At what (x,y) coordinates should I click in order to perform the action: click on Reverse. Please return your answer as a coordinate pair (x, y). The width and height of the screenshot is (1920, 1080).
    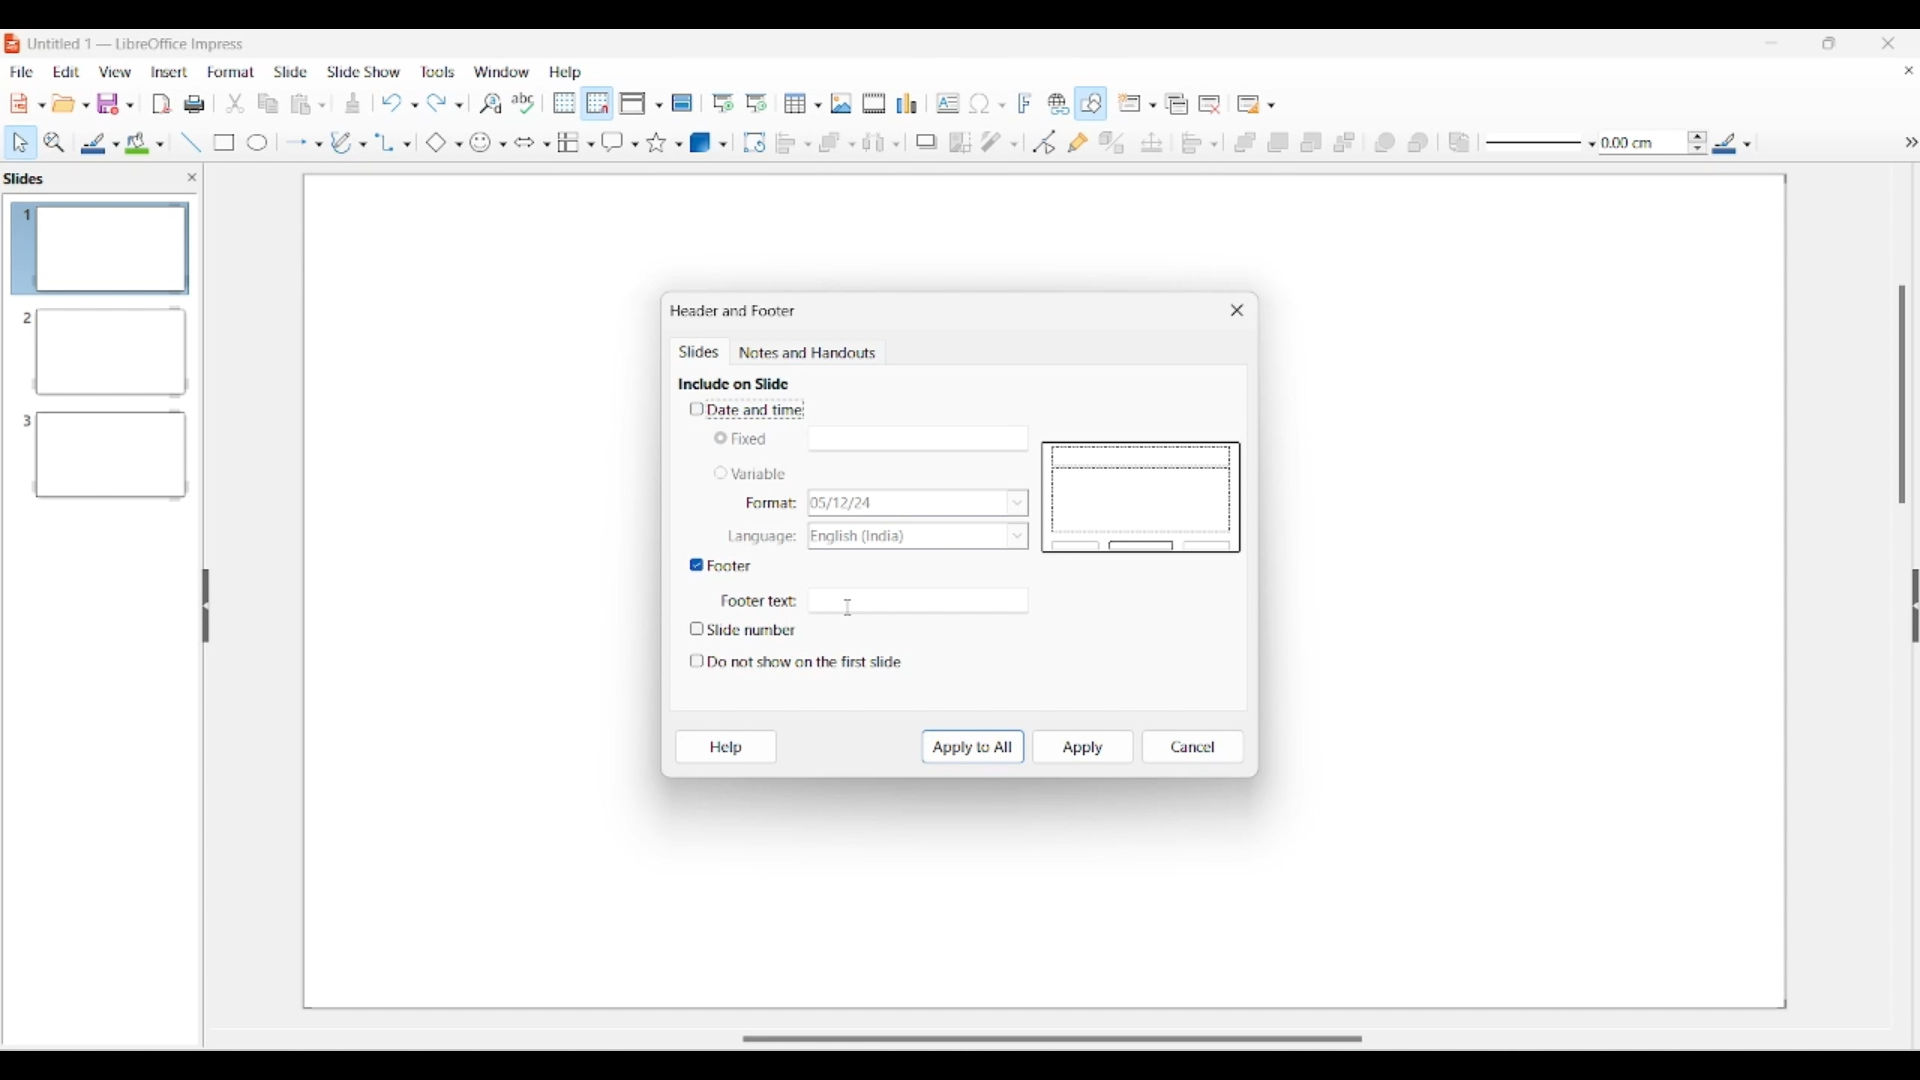
    Looking at the image, I should click on (1460, 143).